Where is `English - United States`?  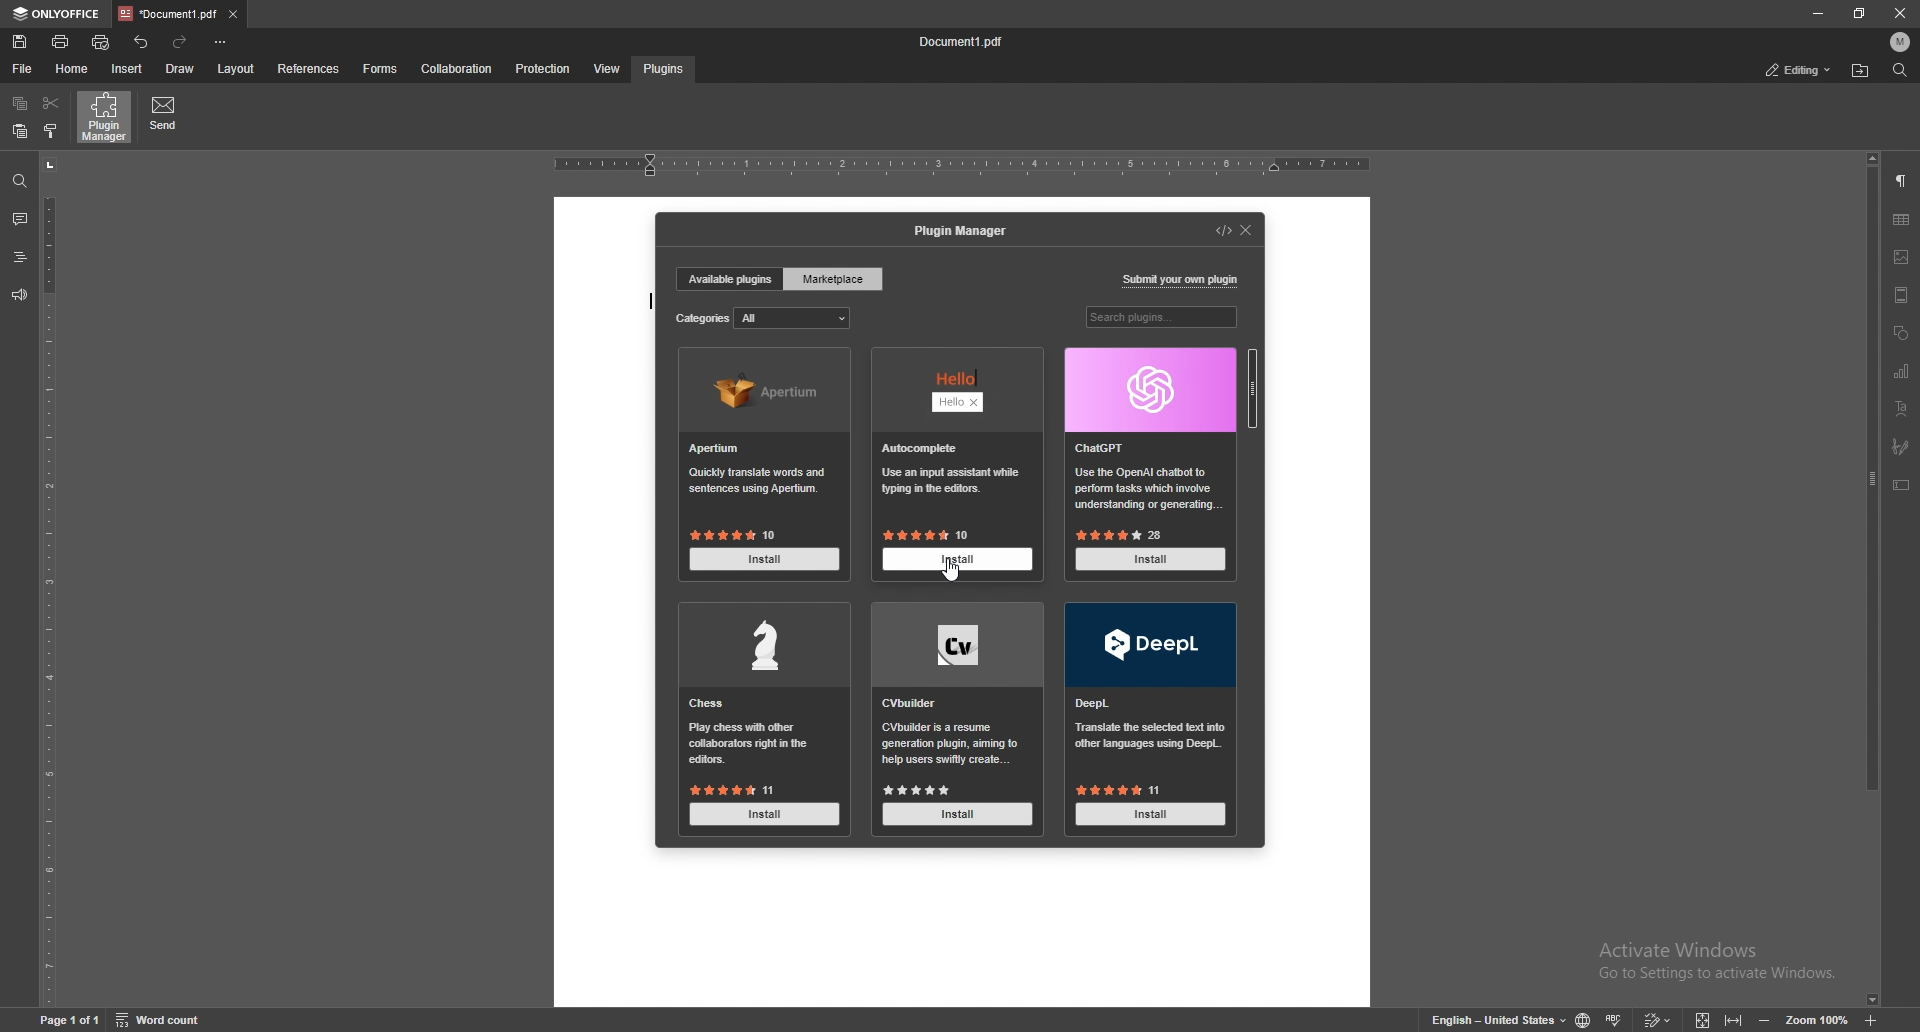
English - United States is located at coordinates (1491, 1020).